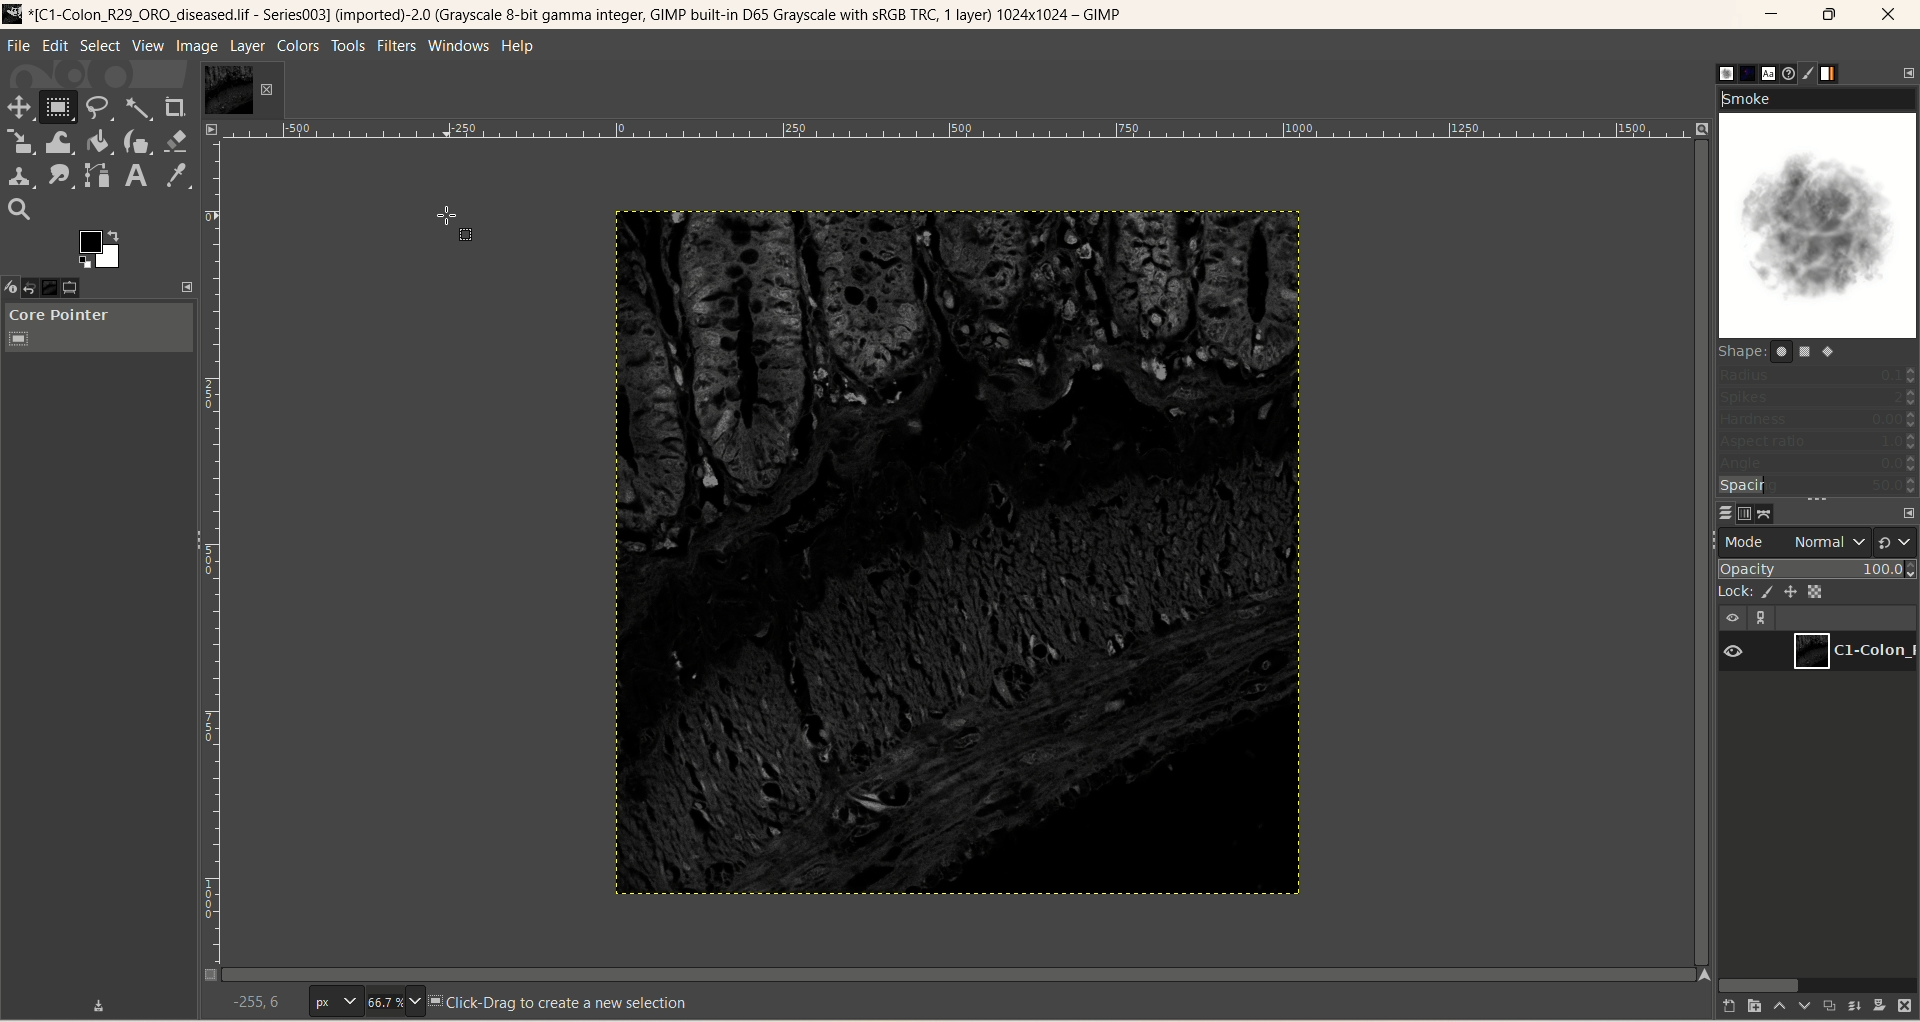 The image size is (1920, 1022). Describe the element at coordinates (568, 1004) in the screenshot. I see `click drag to create a new selection` at that location.